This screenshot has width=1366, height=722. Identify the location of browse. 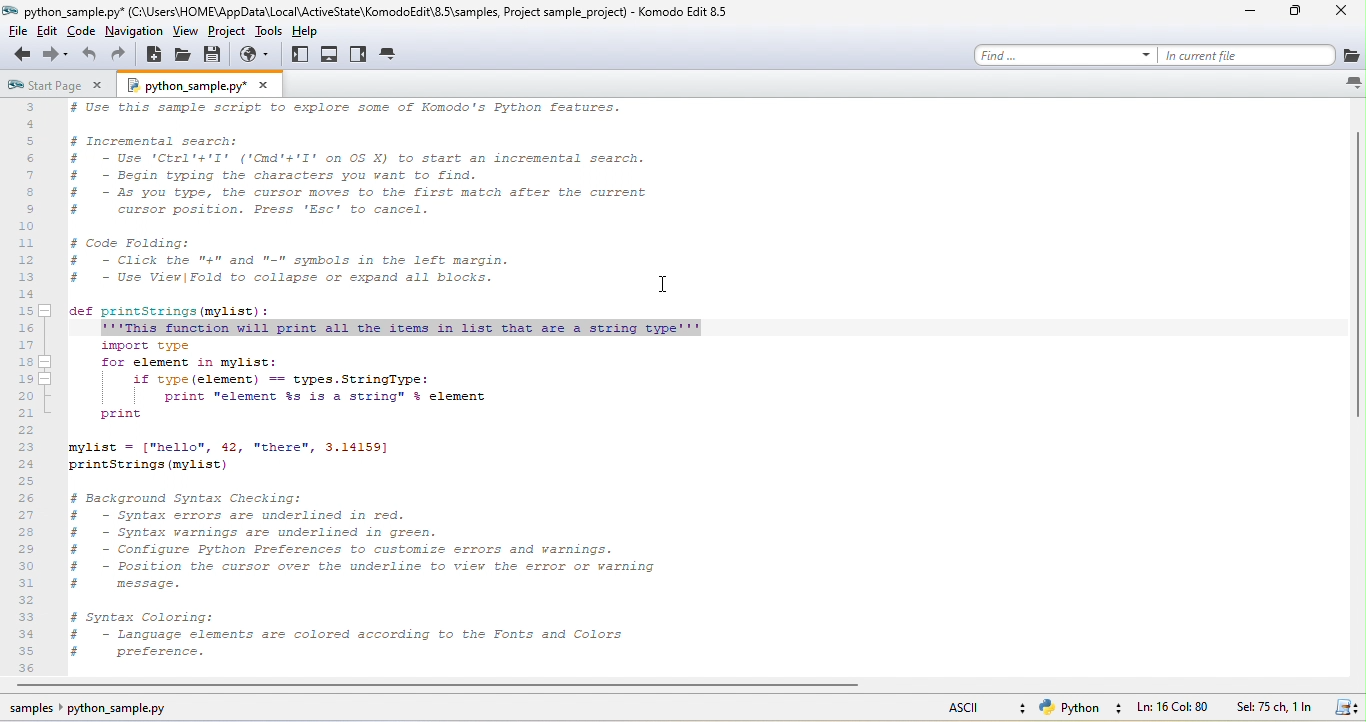
(258, 55).